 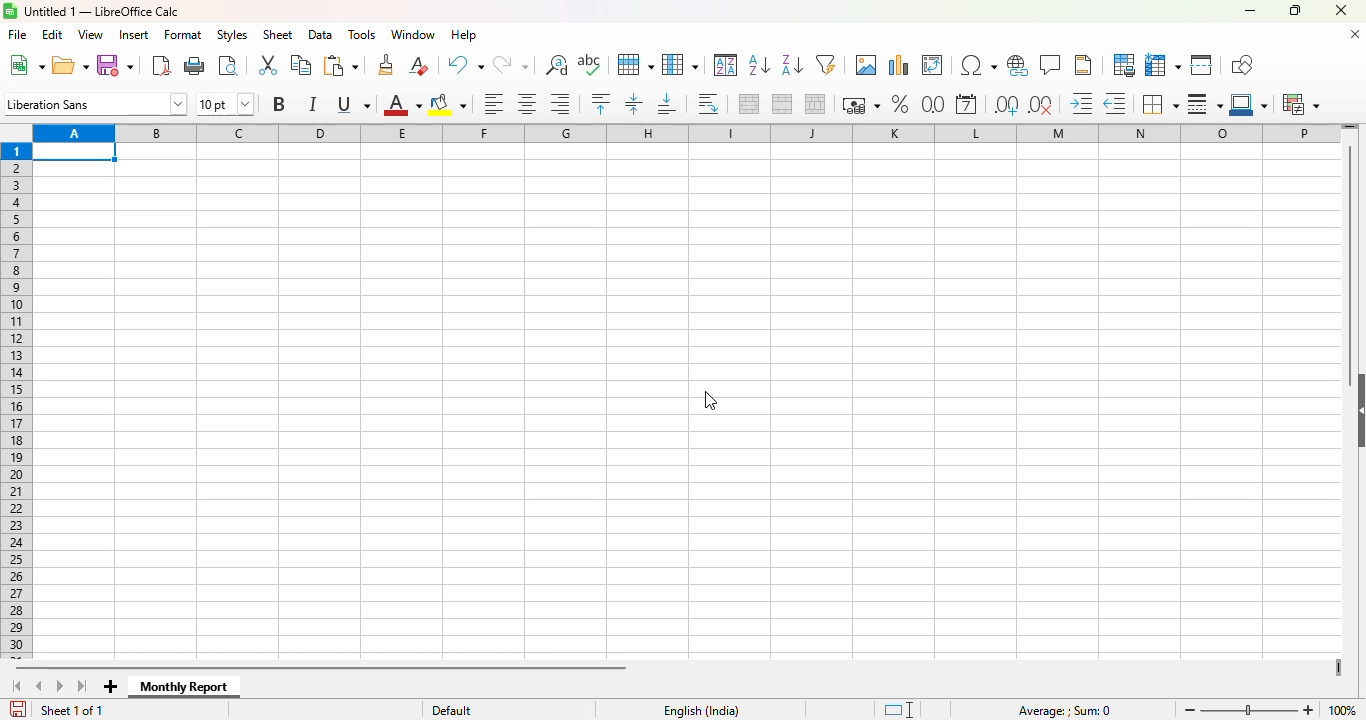 I want to click on Untitled 1 - LibreOffice Calc, so click(x=102, y=12).